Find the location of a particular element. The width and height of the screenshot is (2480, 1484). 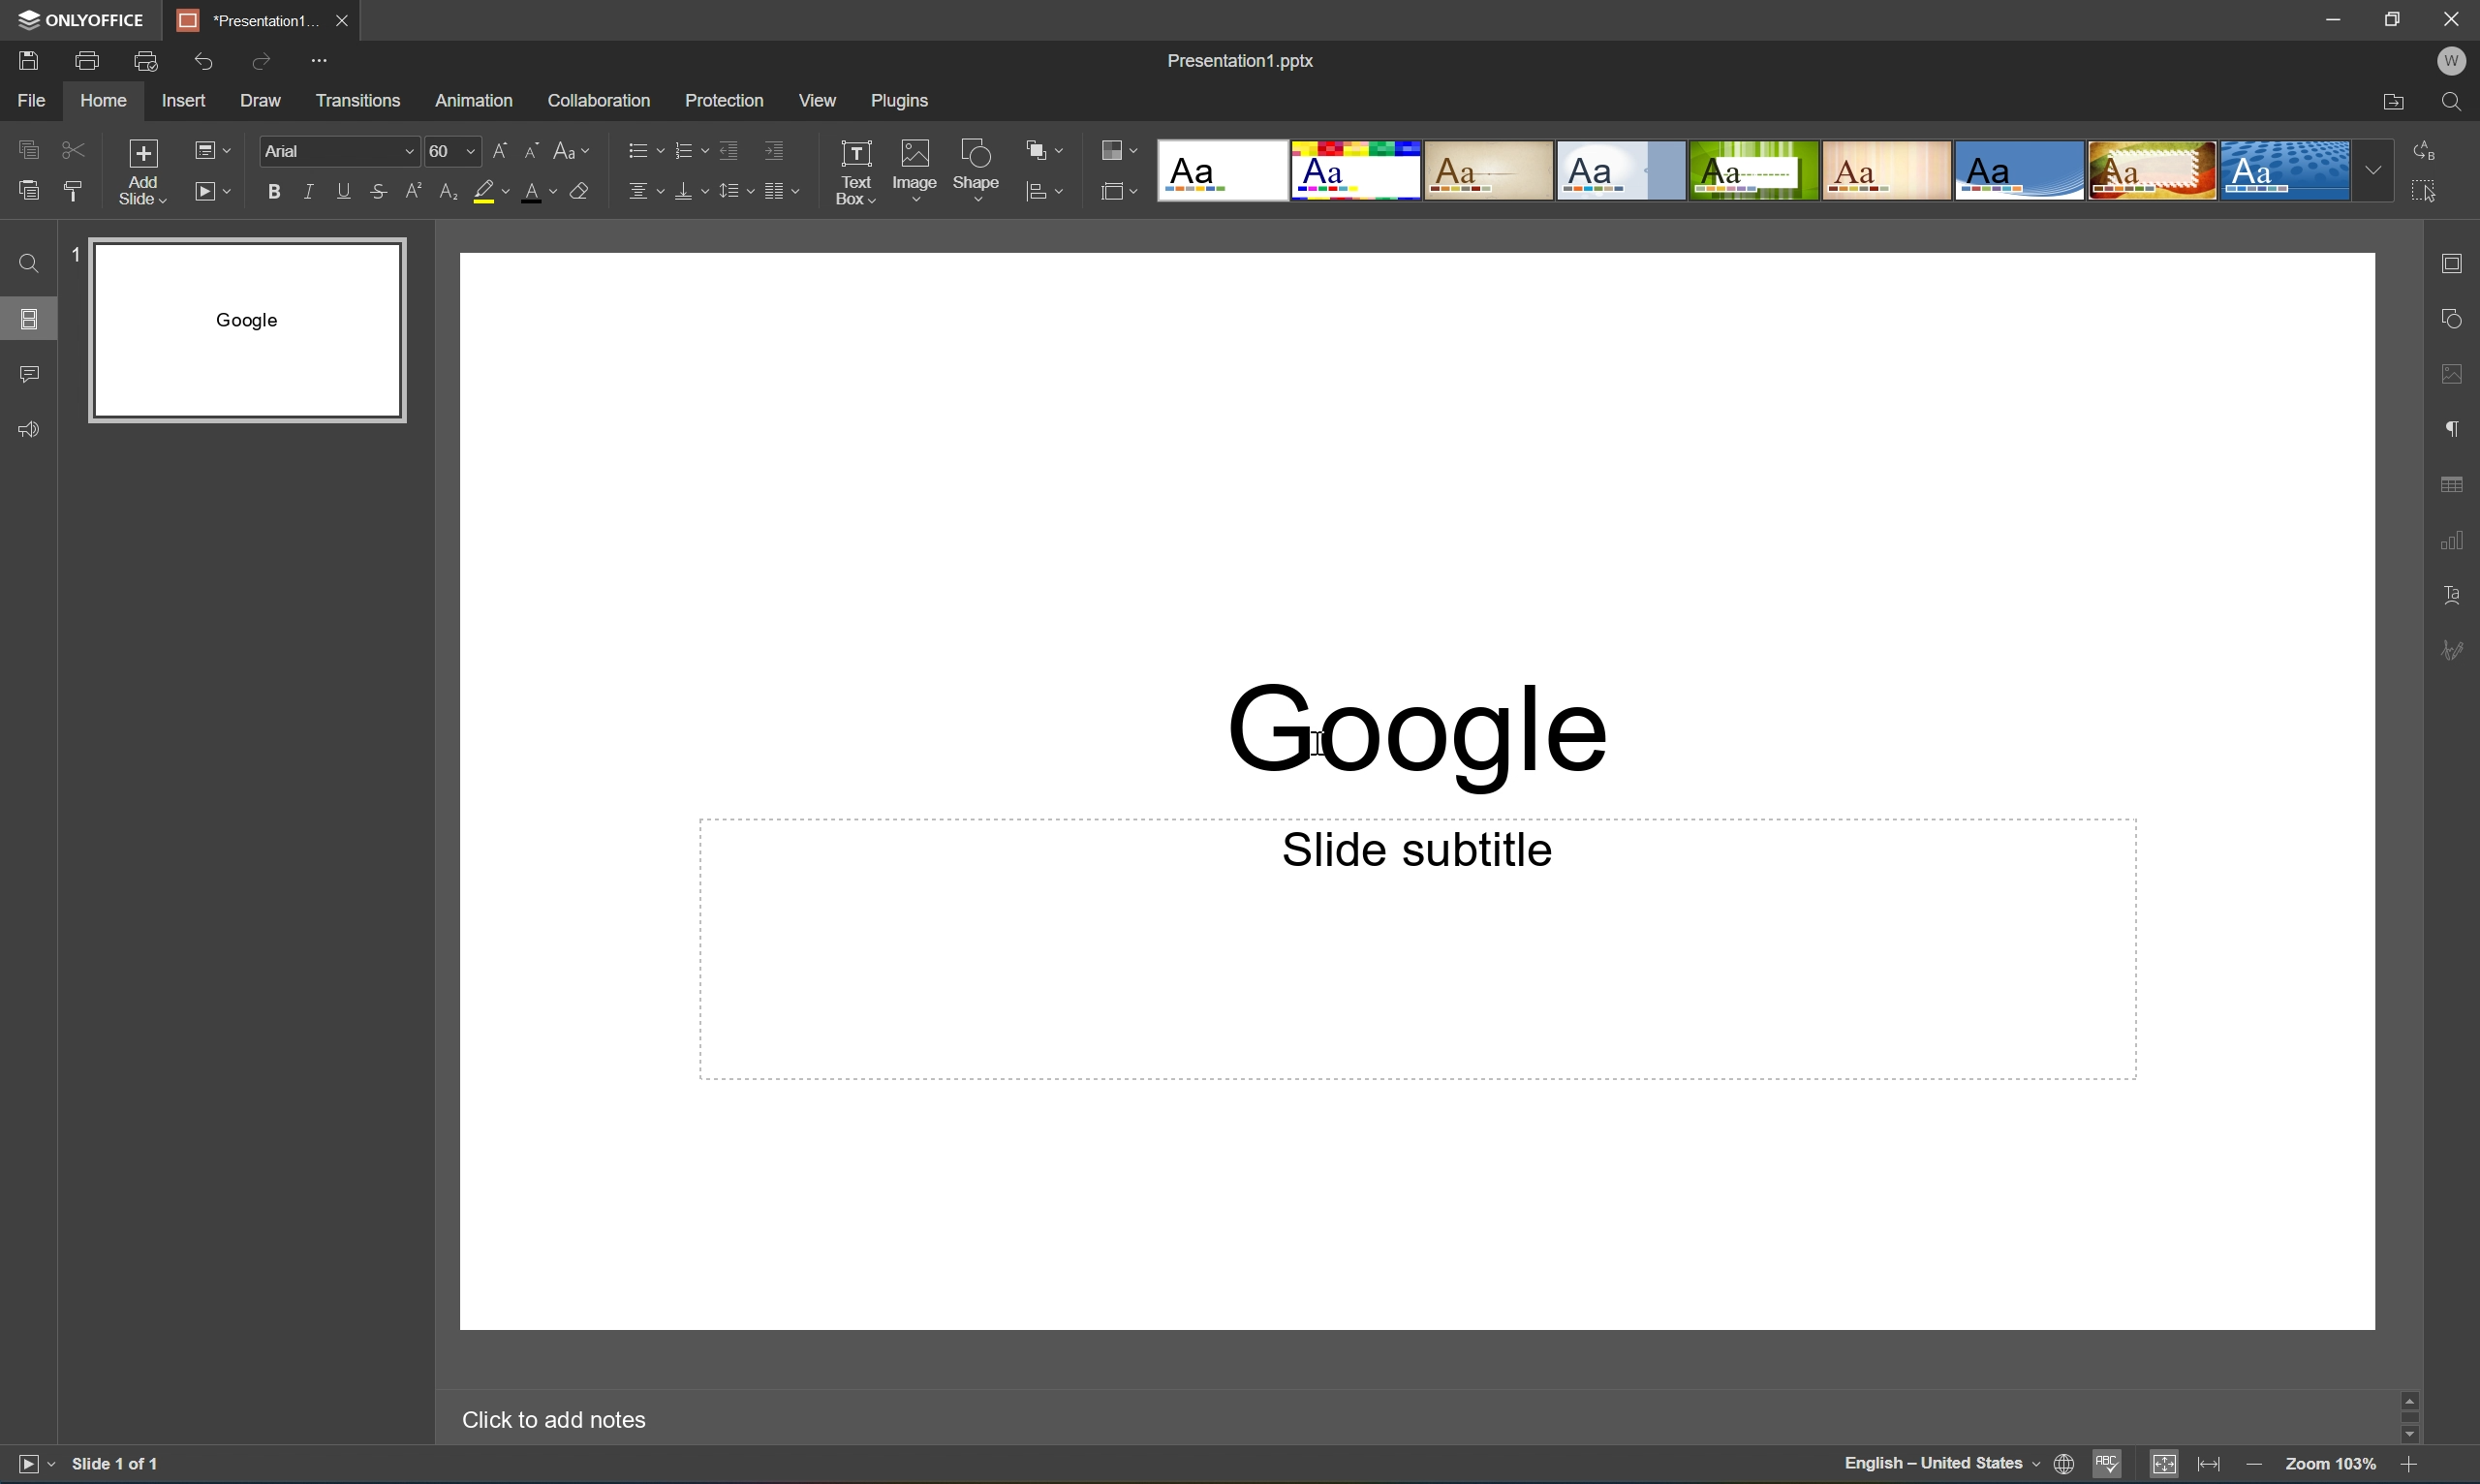

Subscript is located at coordinates (450, 193).